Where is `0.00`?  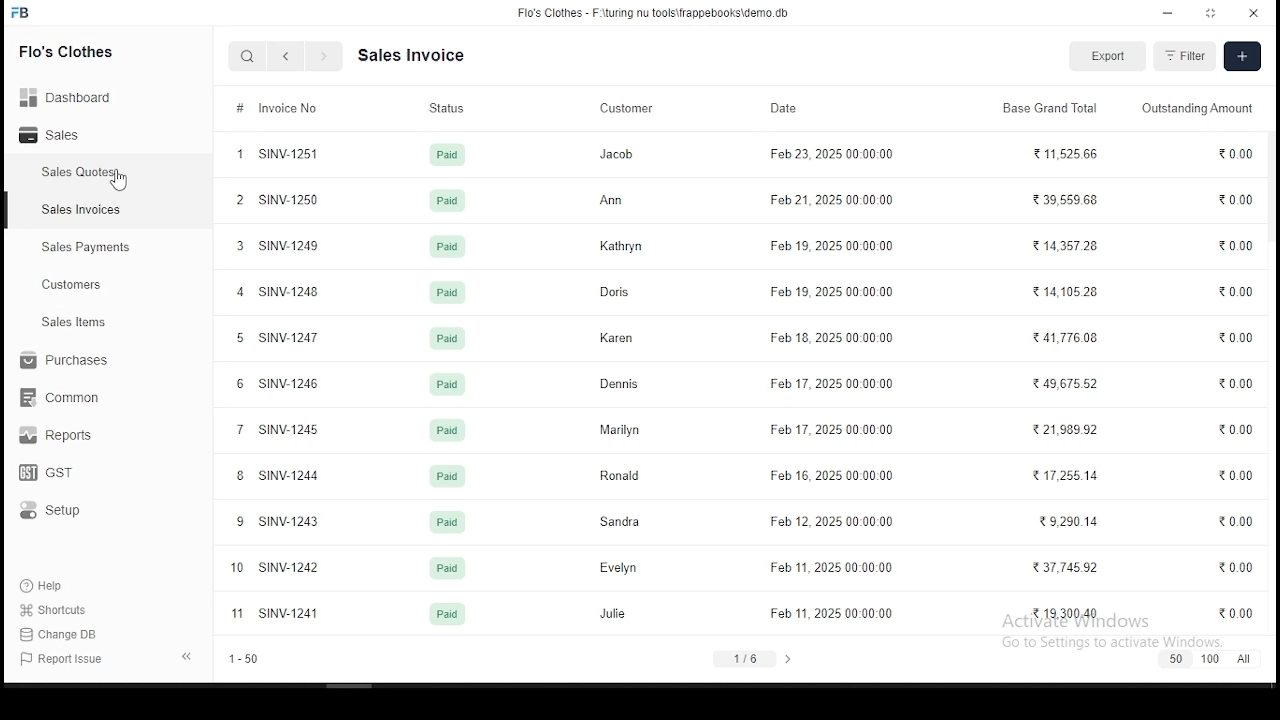
0.00 is located at coordinates (1233, 152).